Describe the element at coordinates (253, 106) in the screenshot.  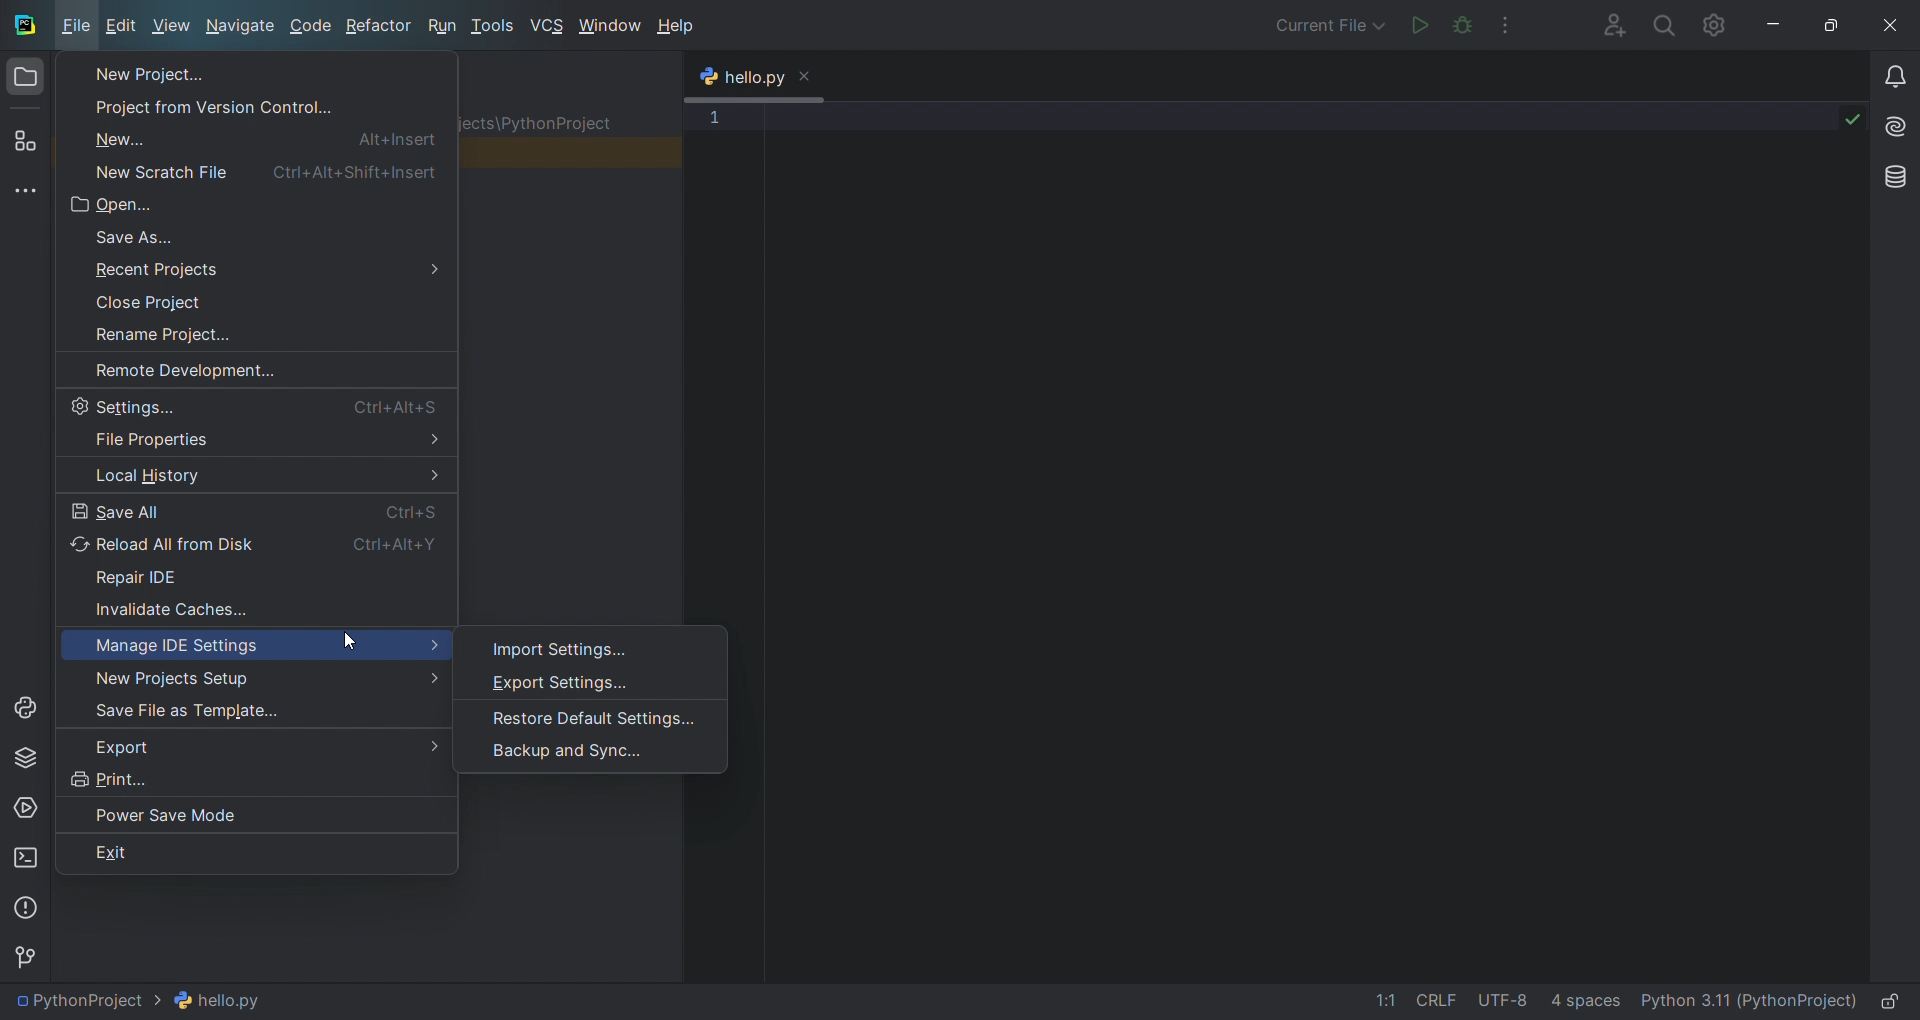
I see `project from version control` at that location.